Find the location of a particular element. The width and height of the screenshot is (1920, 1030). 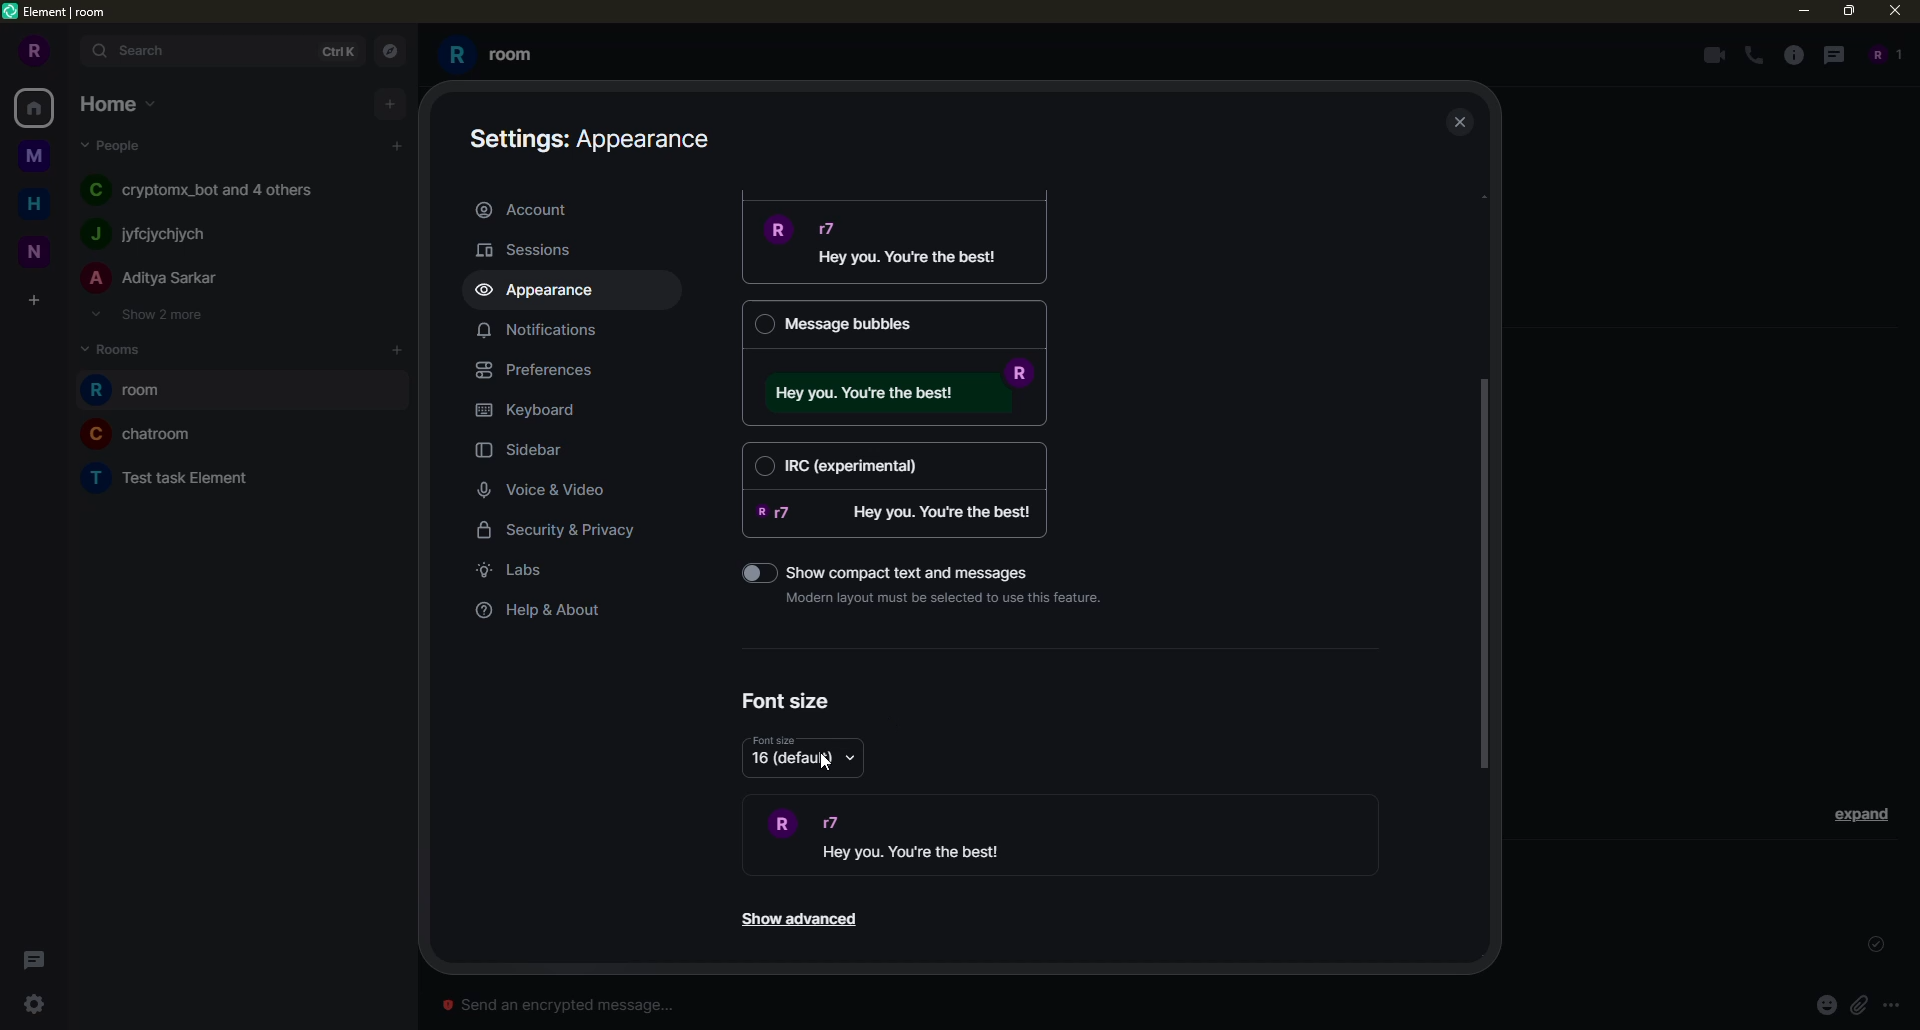

expand is located at coordinates (72, 52).